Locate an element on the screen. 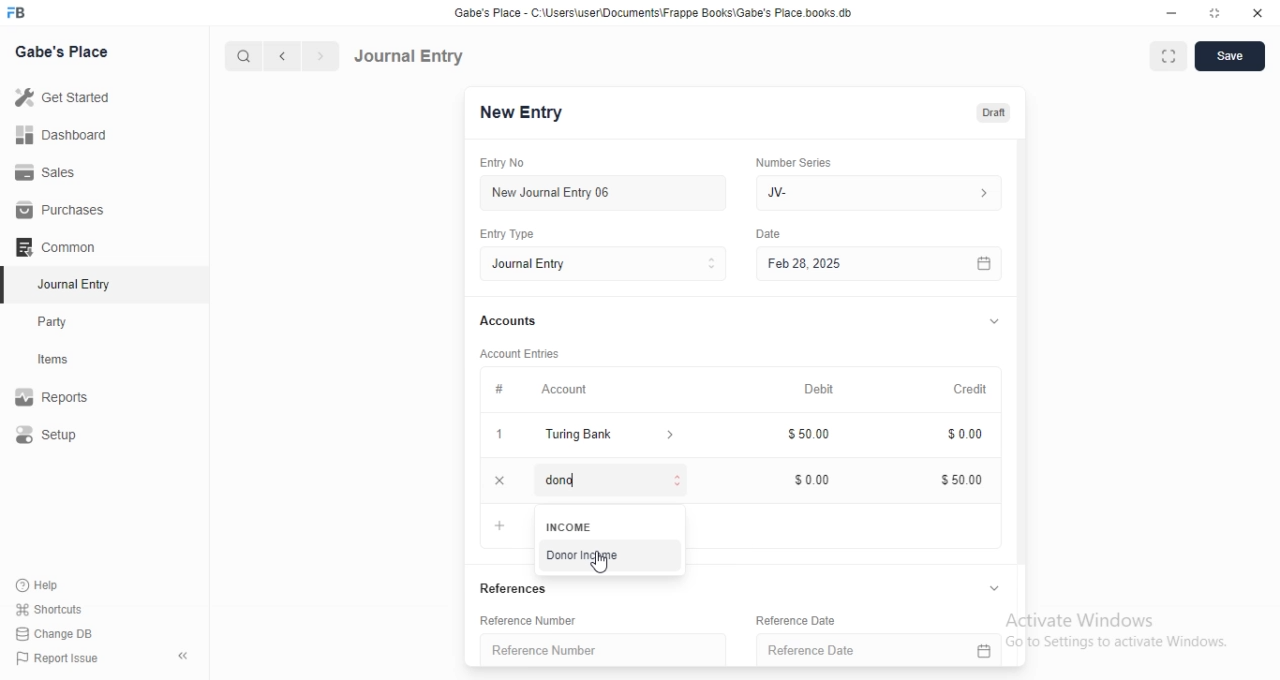  cursor is located at coordinates (599, 565).